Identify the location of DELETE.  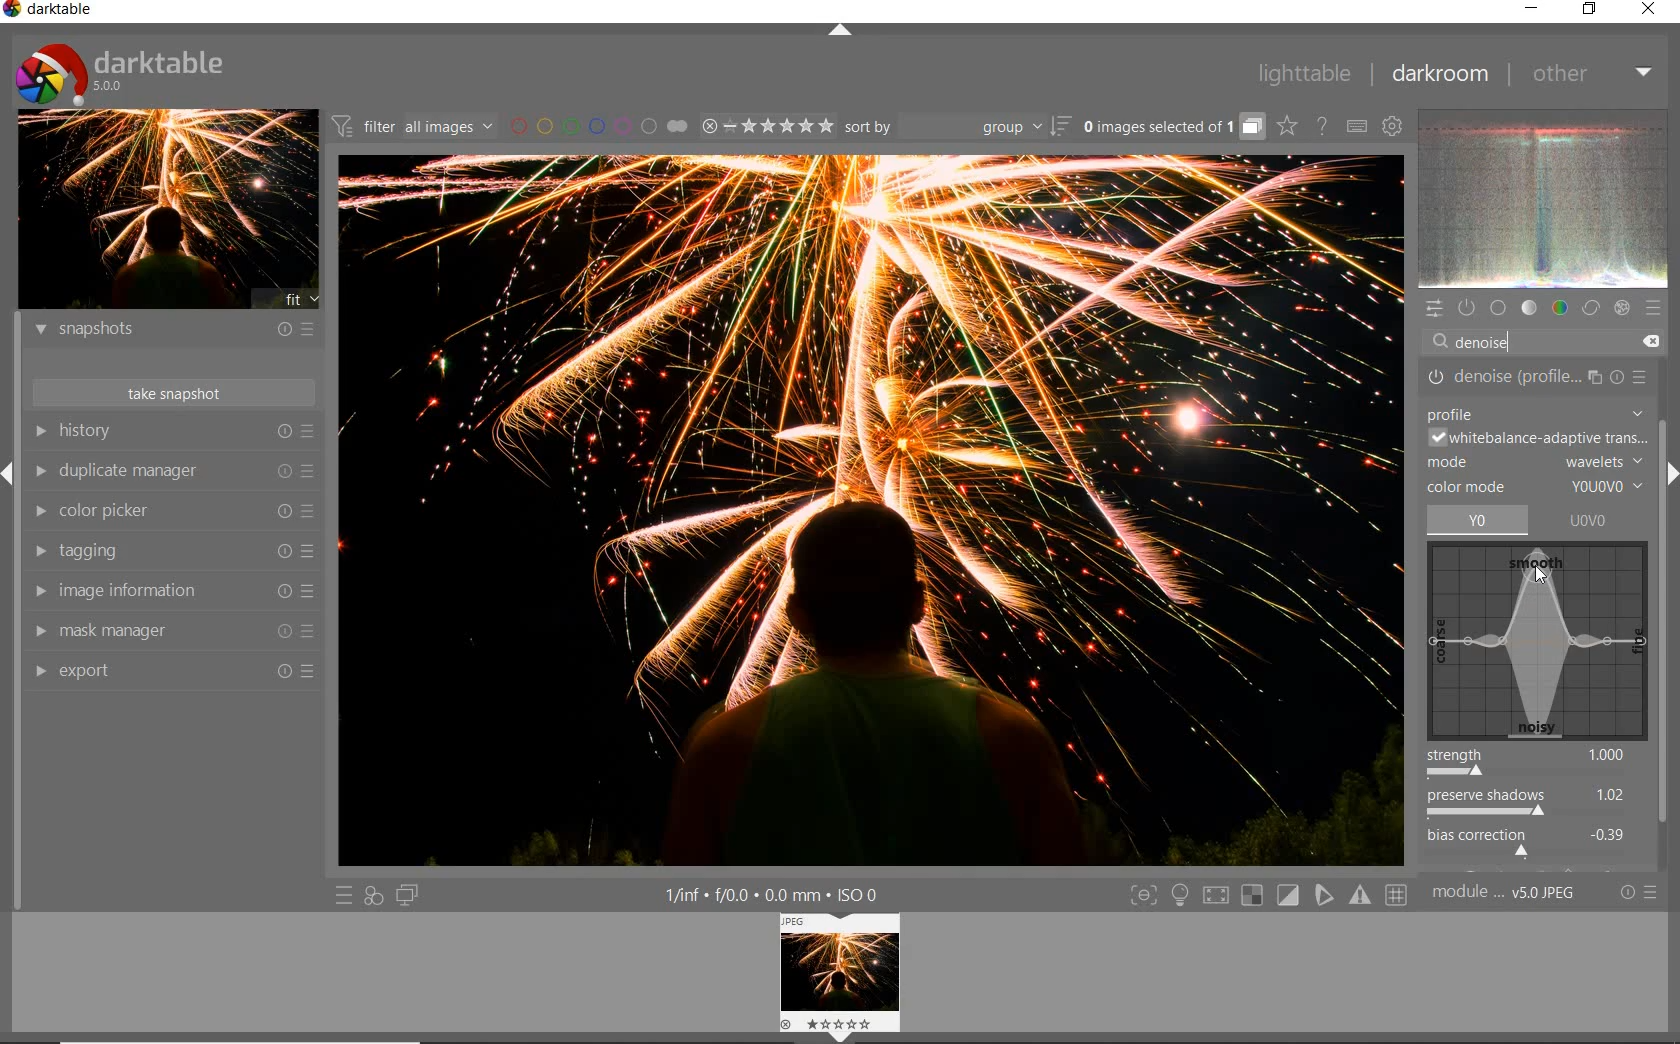
(1653, 342).